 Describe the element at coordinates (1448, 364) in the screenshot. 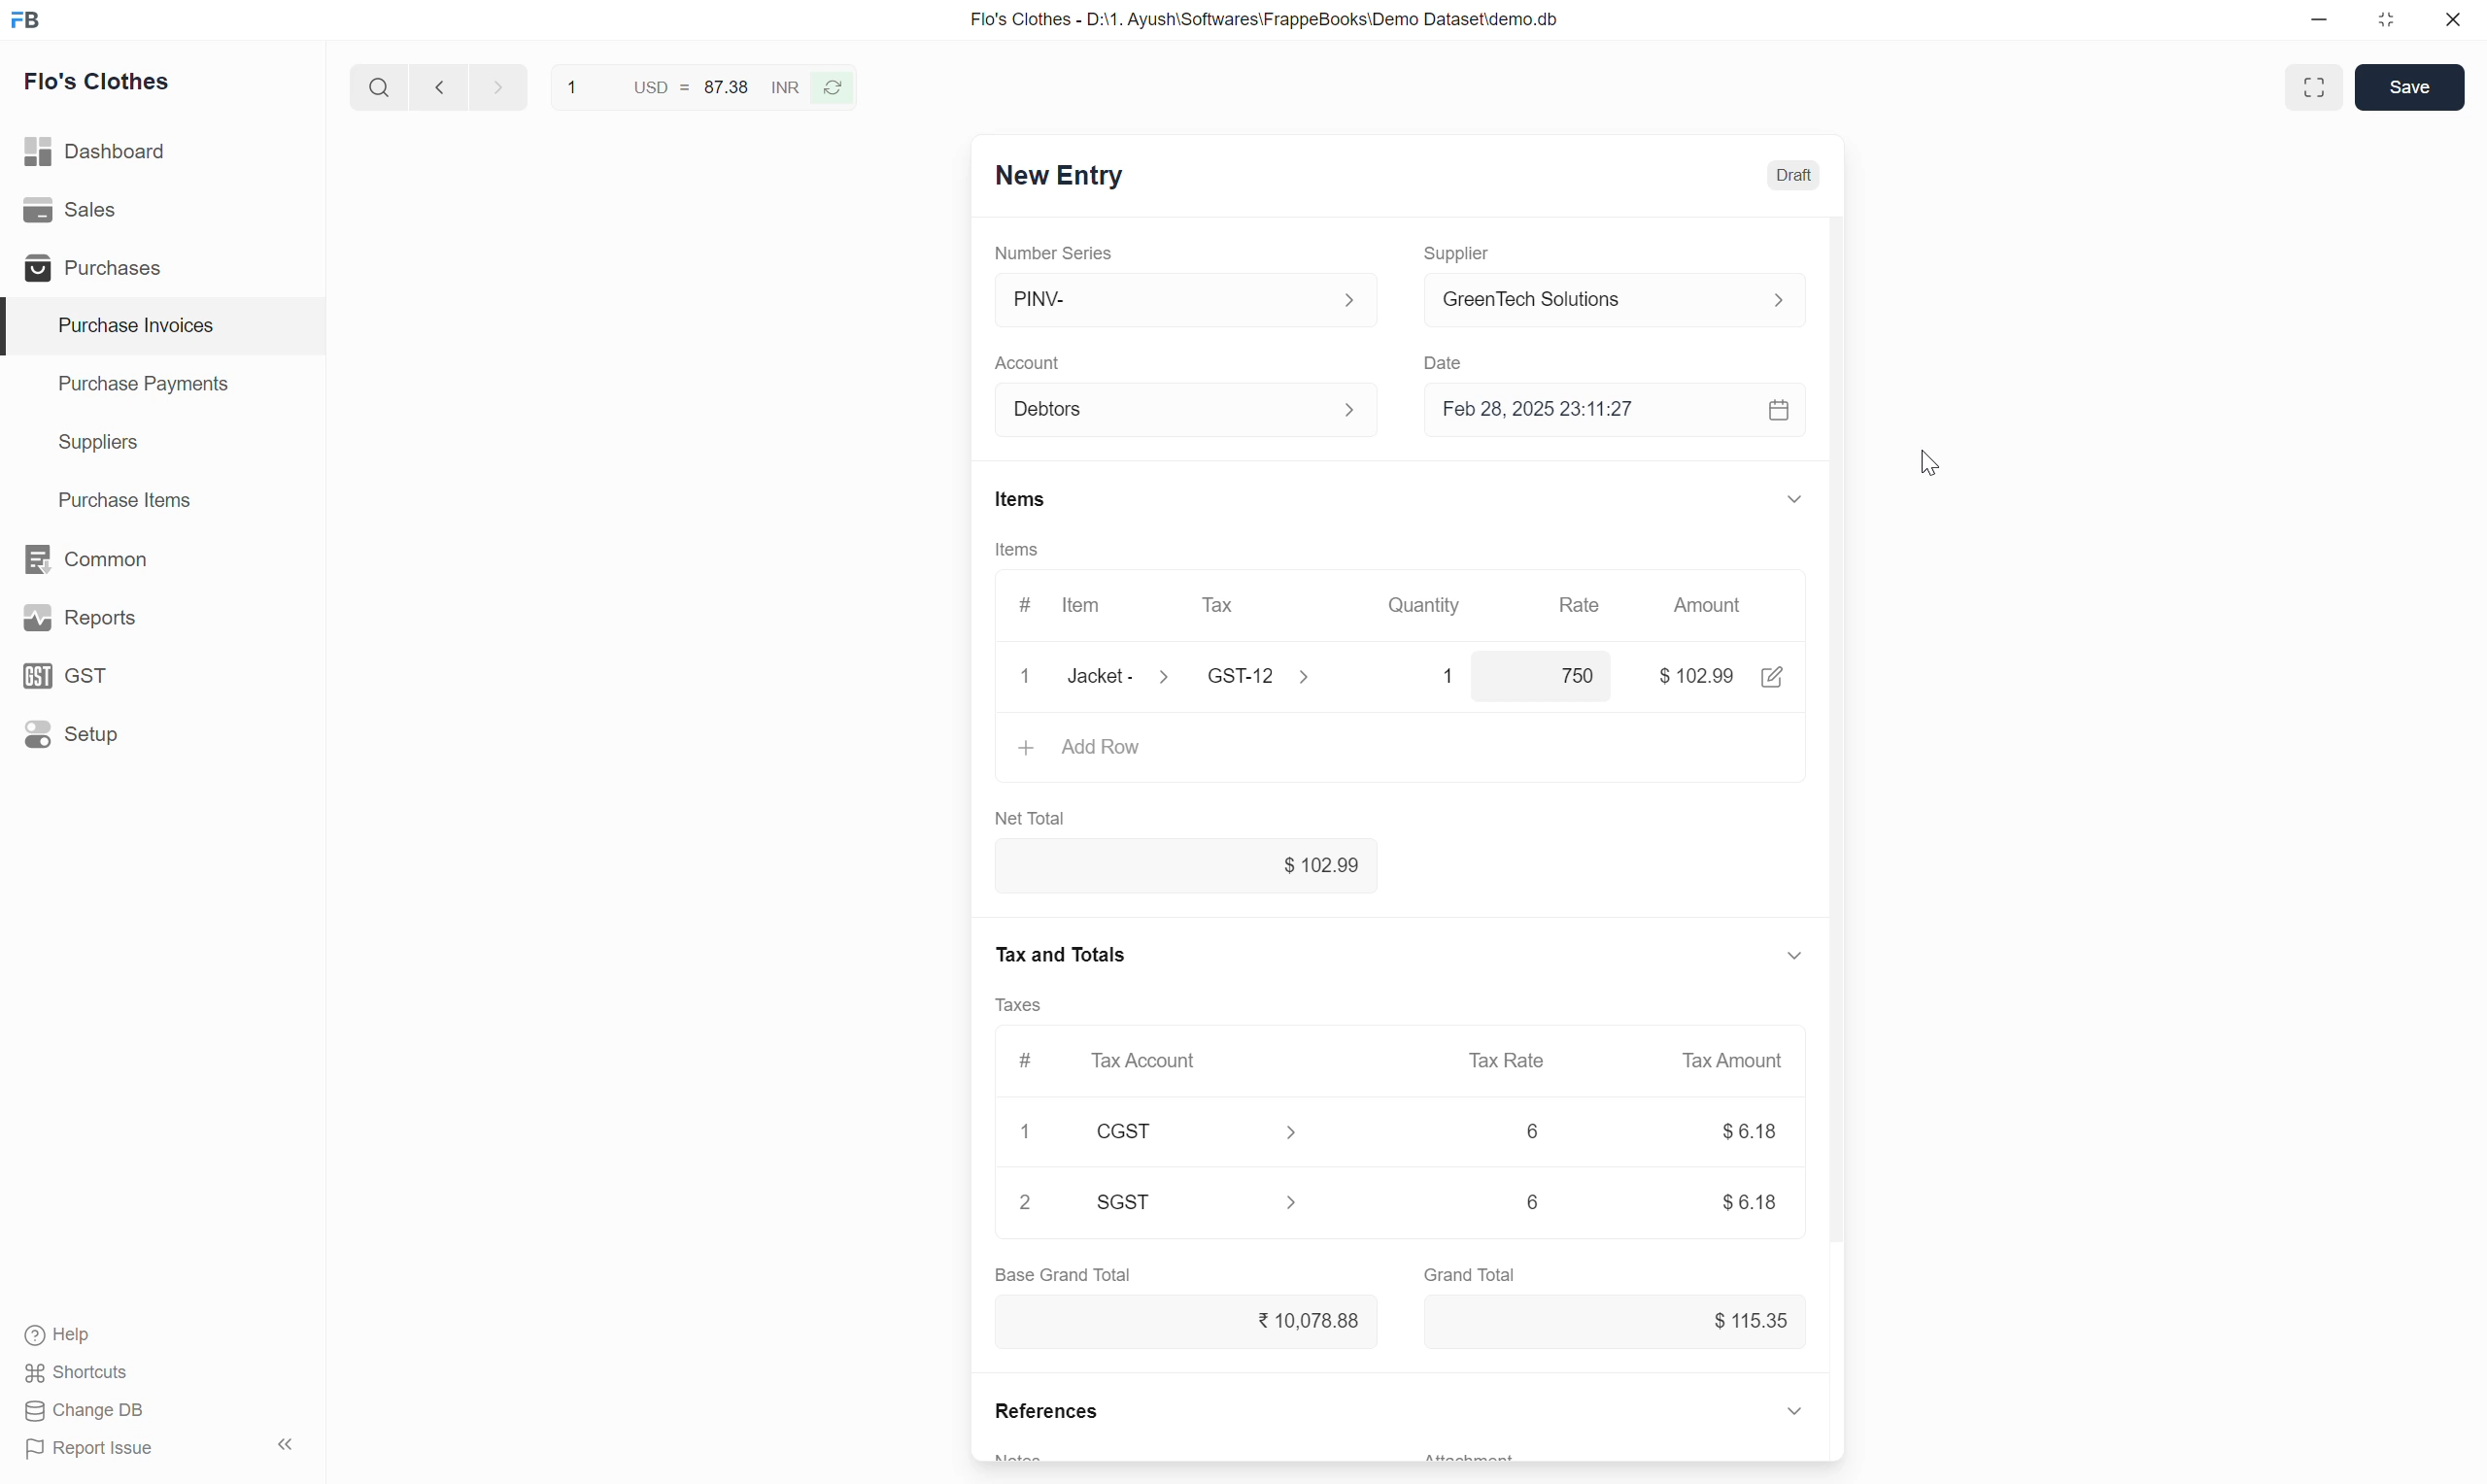

I see `Date` at that location.